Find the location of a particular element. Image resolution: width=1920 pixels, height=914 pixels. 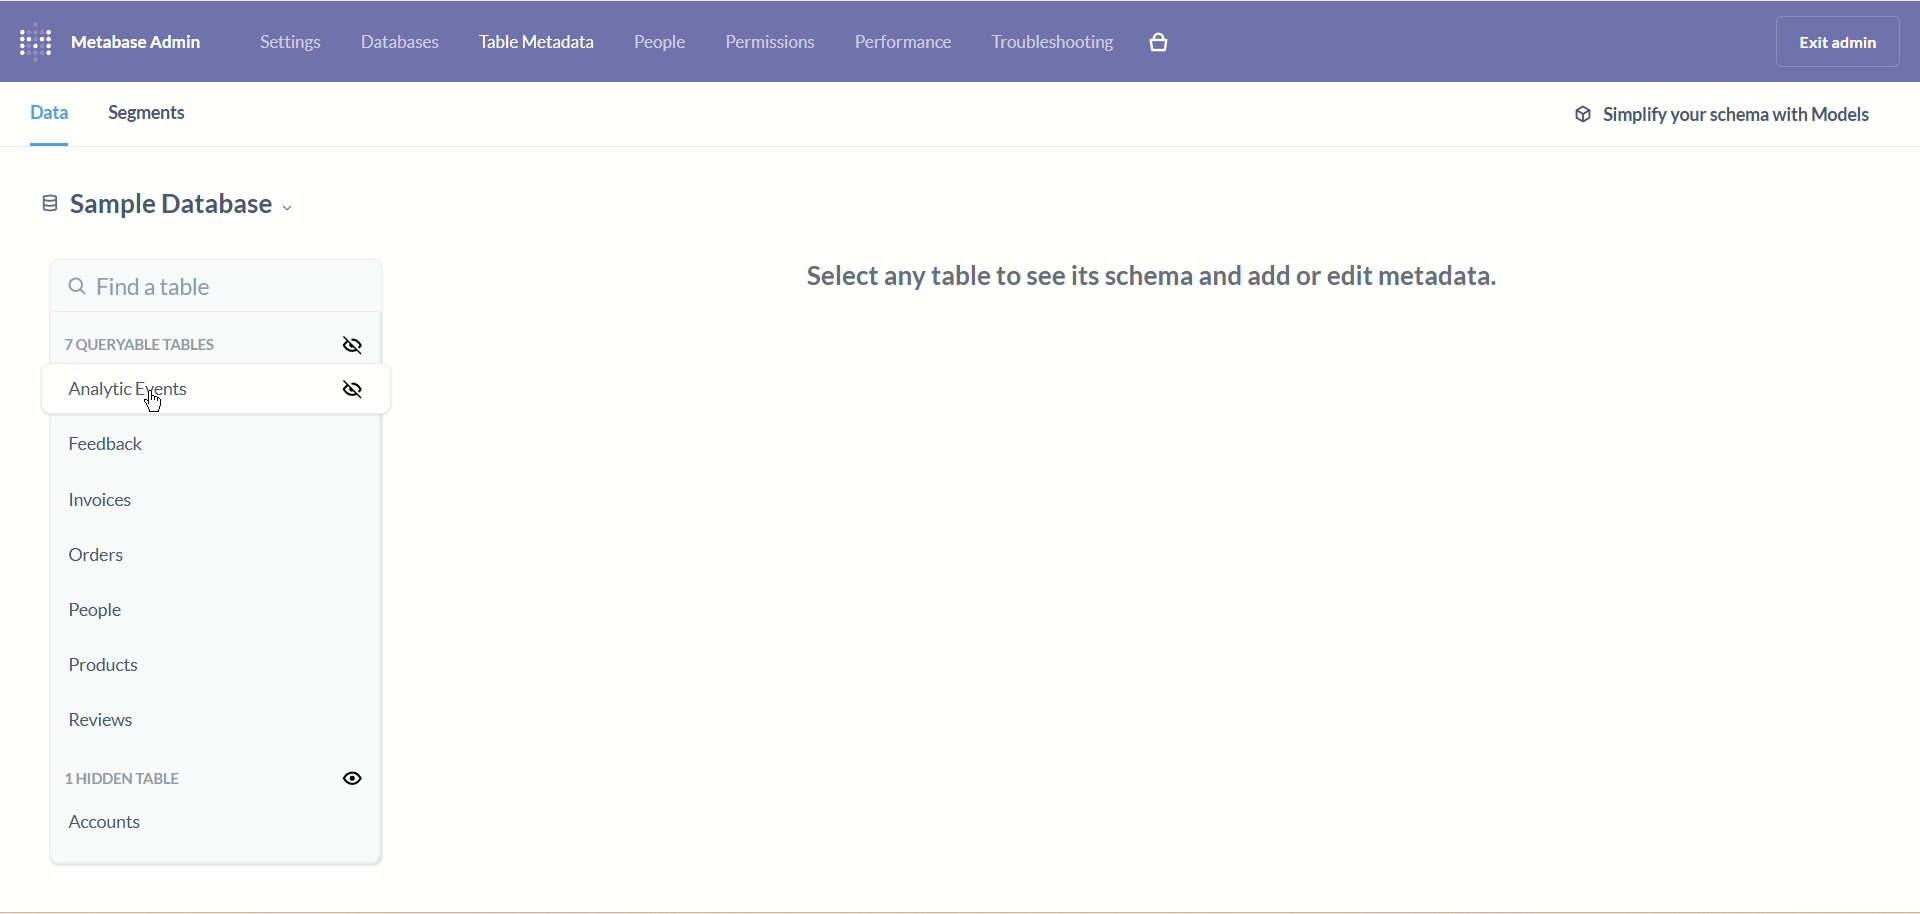

Invoices is located at coordinates (106, 497).